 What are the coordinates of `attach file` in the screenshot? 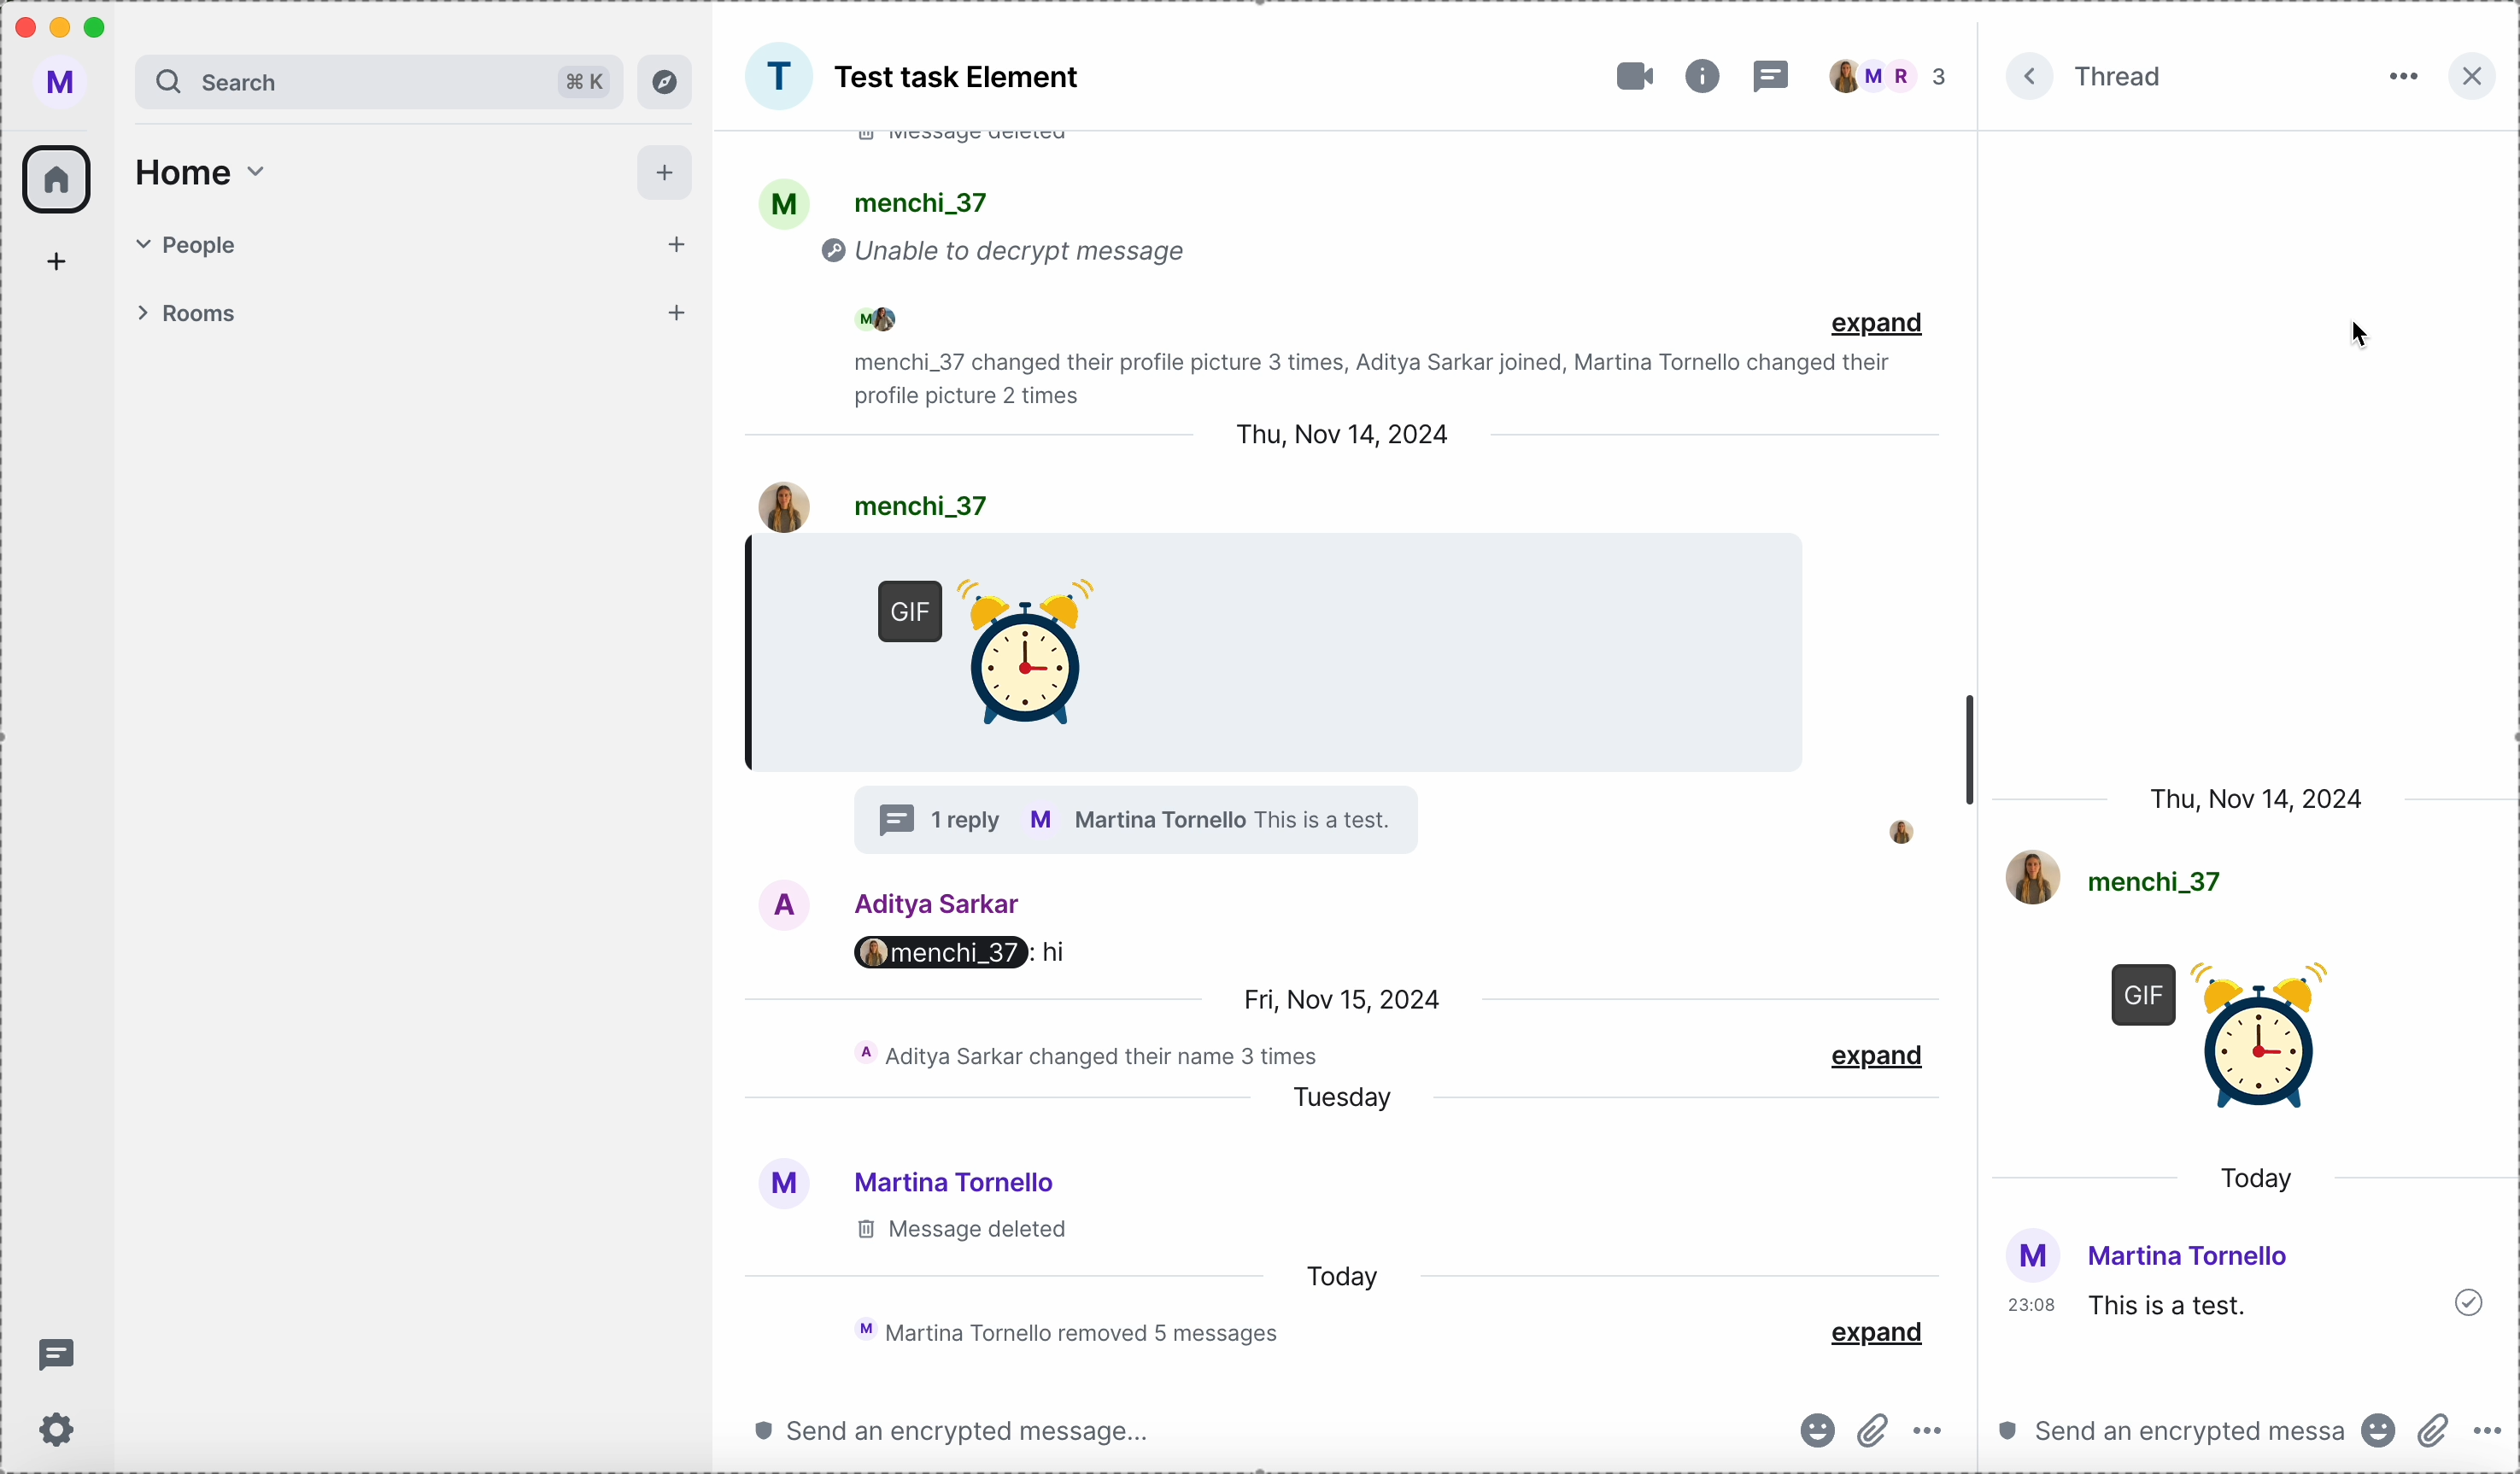 It's located at (2433, 1432).